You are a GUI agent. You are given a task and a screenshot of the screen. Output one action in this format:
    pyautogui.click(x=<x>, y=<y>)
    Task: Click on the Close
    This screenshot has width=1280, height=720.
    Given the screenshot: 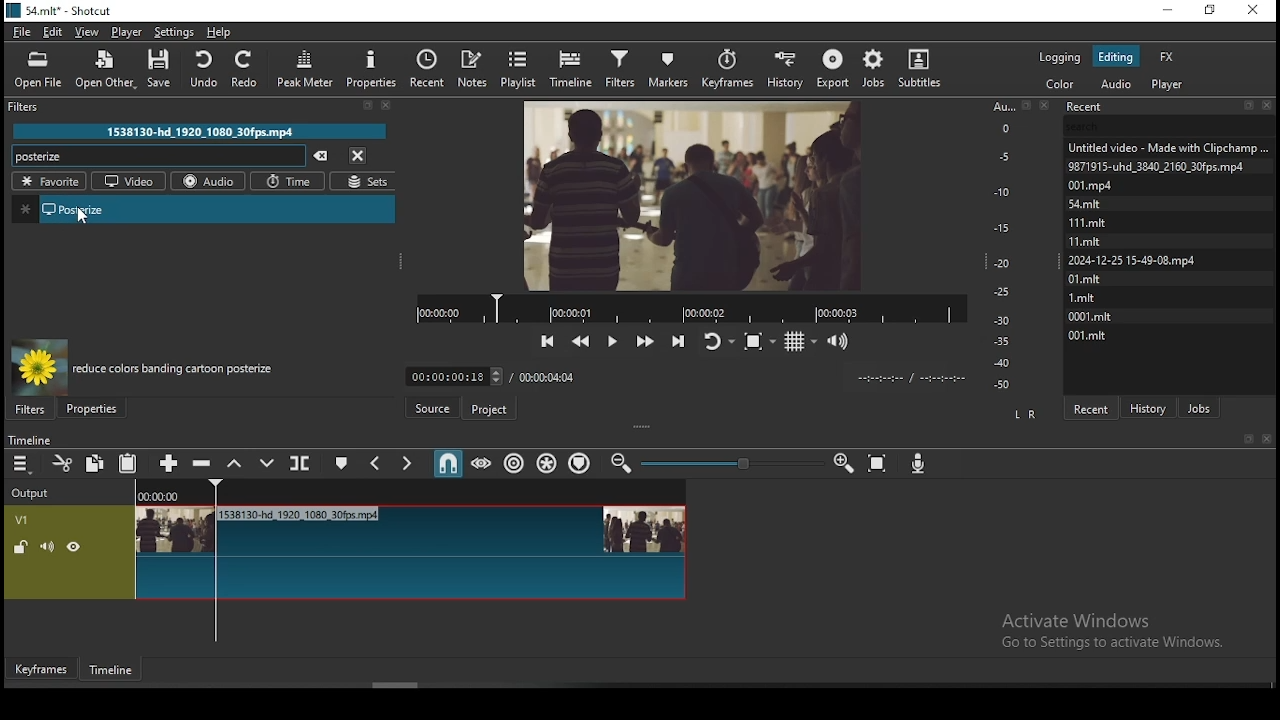 What is the action you would take?
    pyautogui.click(x=1270, y=439)
    